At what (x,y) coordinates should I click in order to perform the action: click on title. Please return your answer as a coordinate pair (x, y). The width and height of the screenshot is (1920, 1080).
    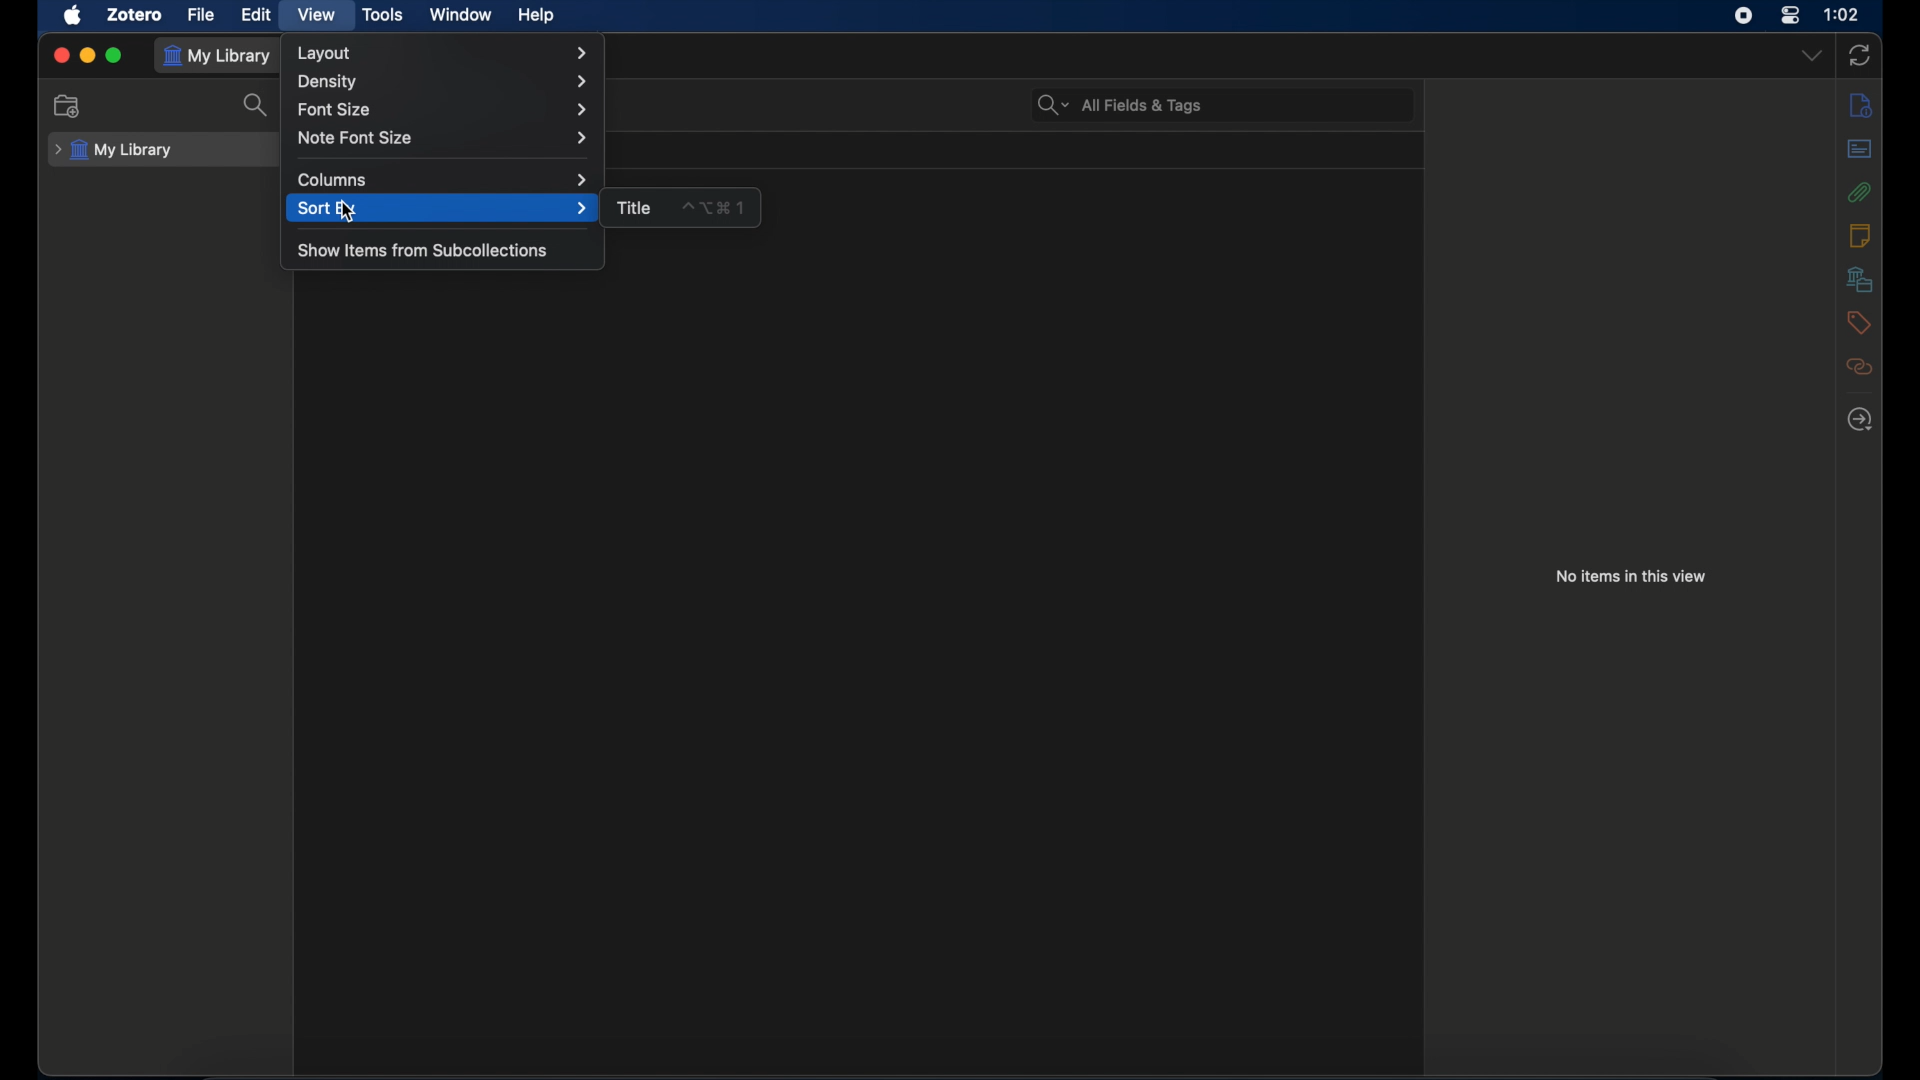
    Looking at the image, I should click on (635, 208).